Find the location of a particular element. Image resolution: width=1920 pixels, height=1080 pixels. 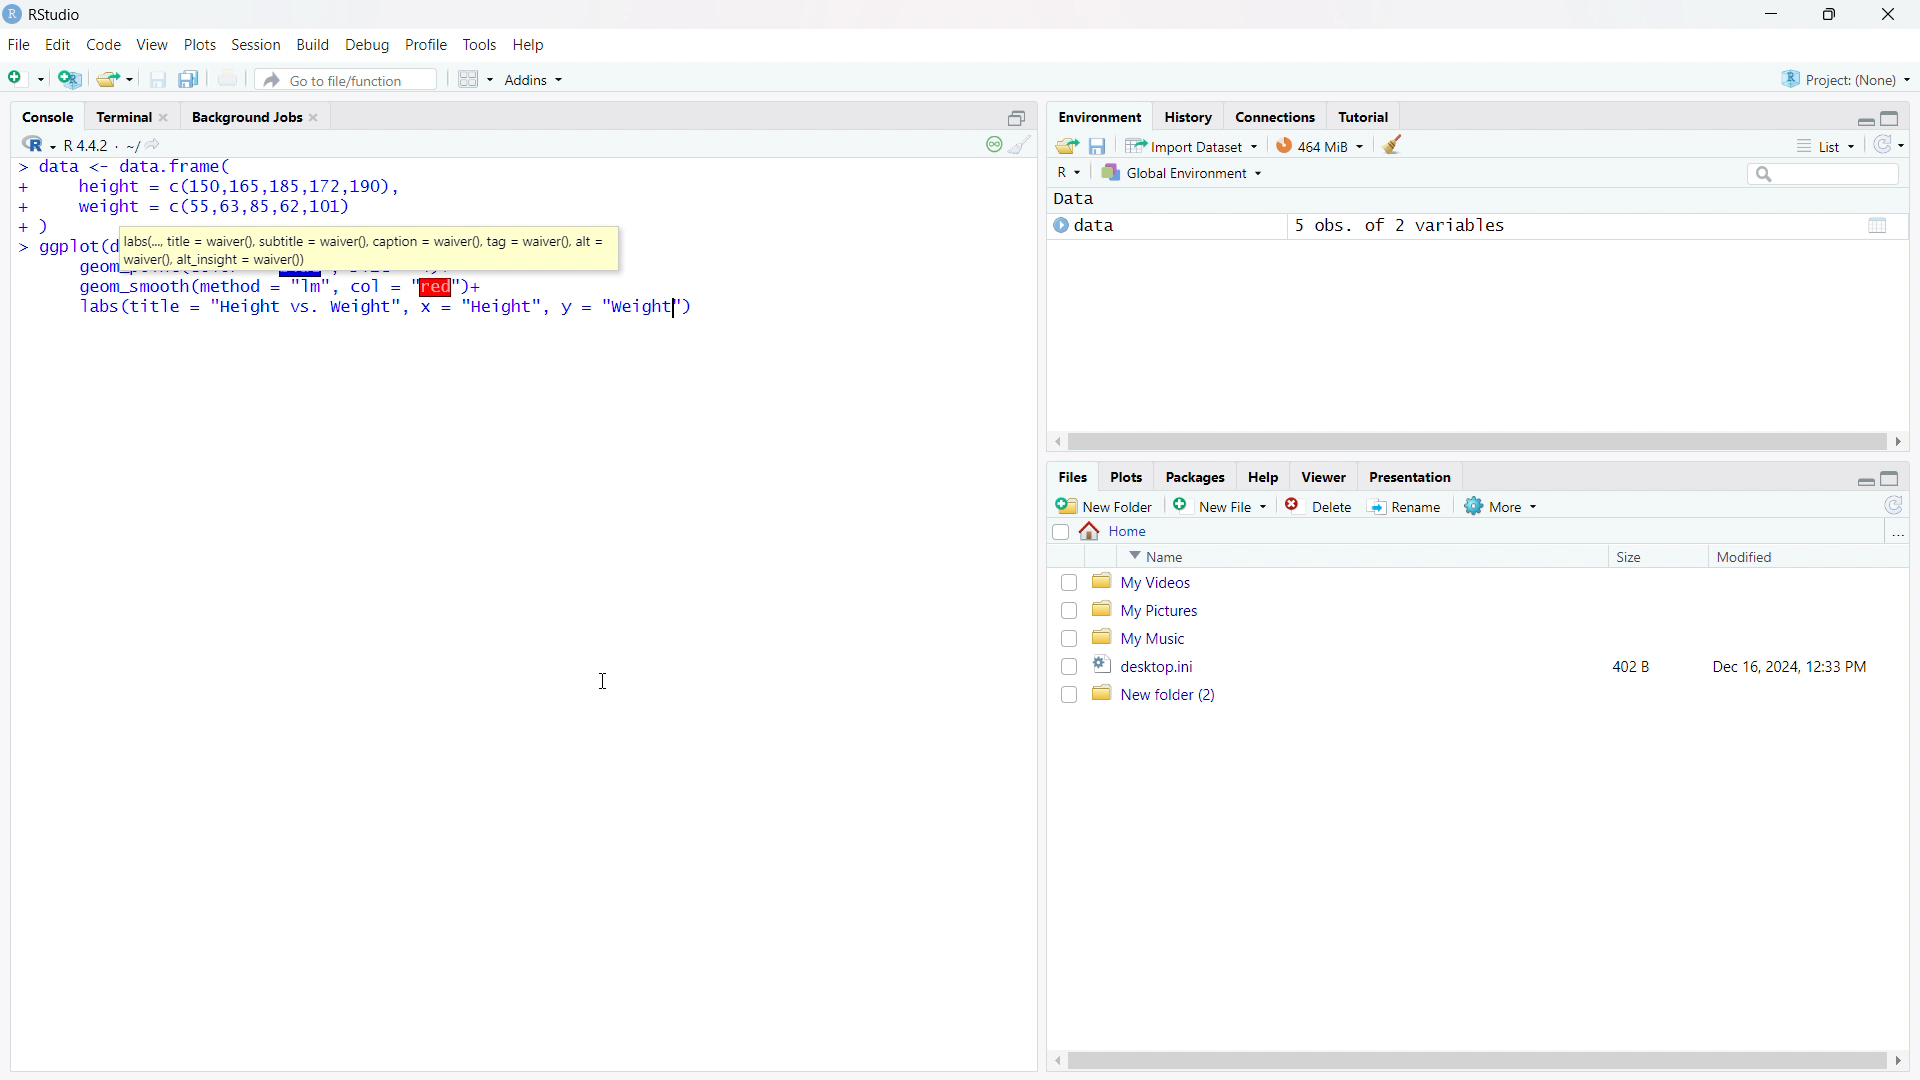

close is located at coordinates (313, 117).